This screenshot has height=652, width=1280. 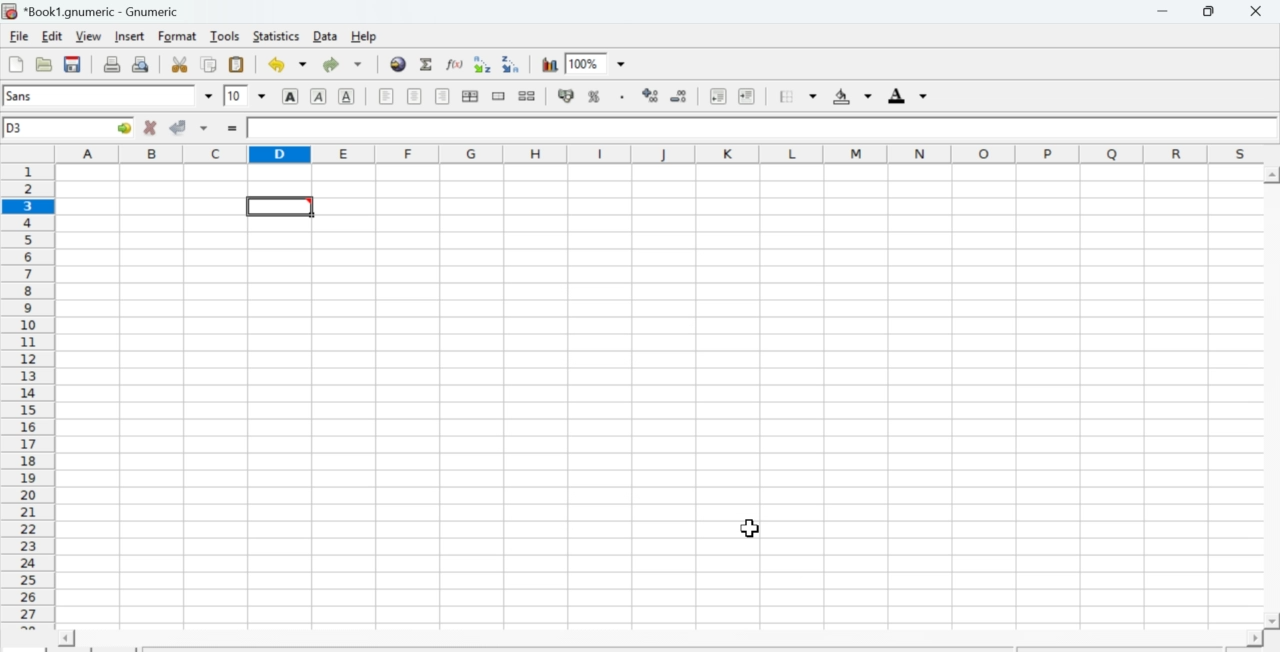 I want to click on Undo, so click(x=285, y=64).